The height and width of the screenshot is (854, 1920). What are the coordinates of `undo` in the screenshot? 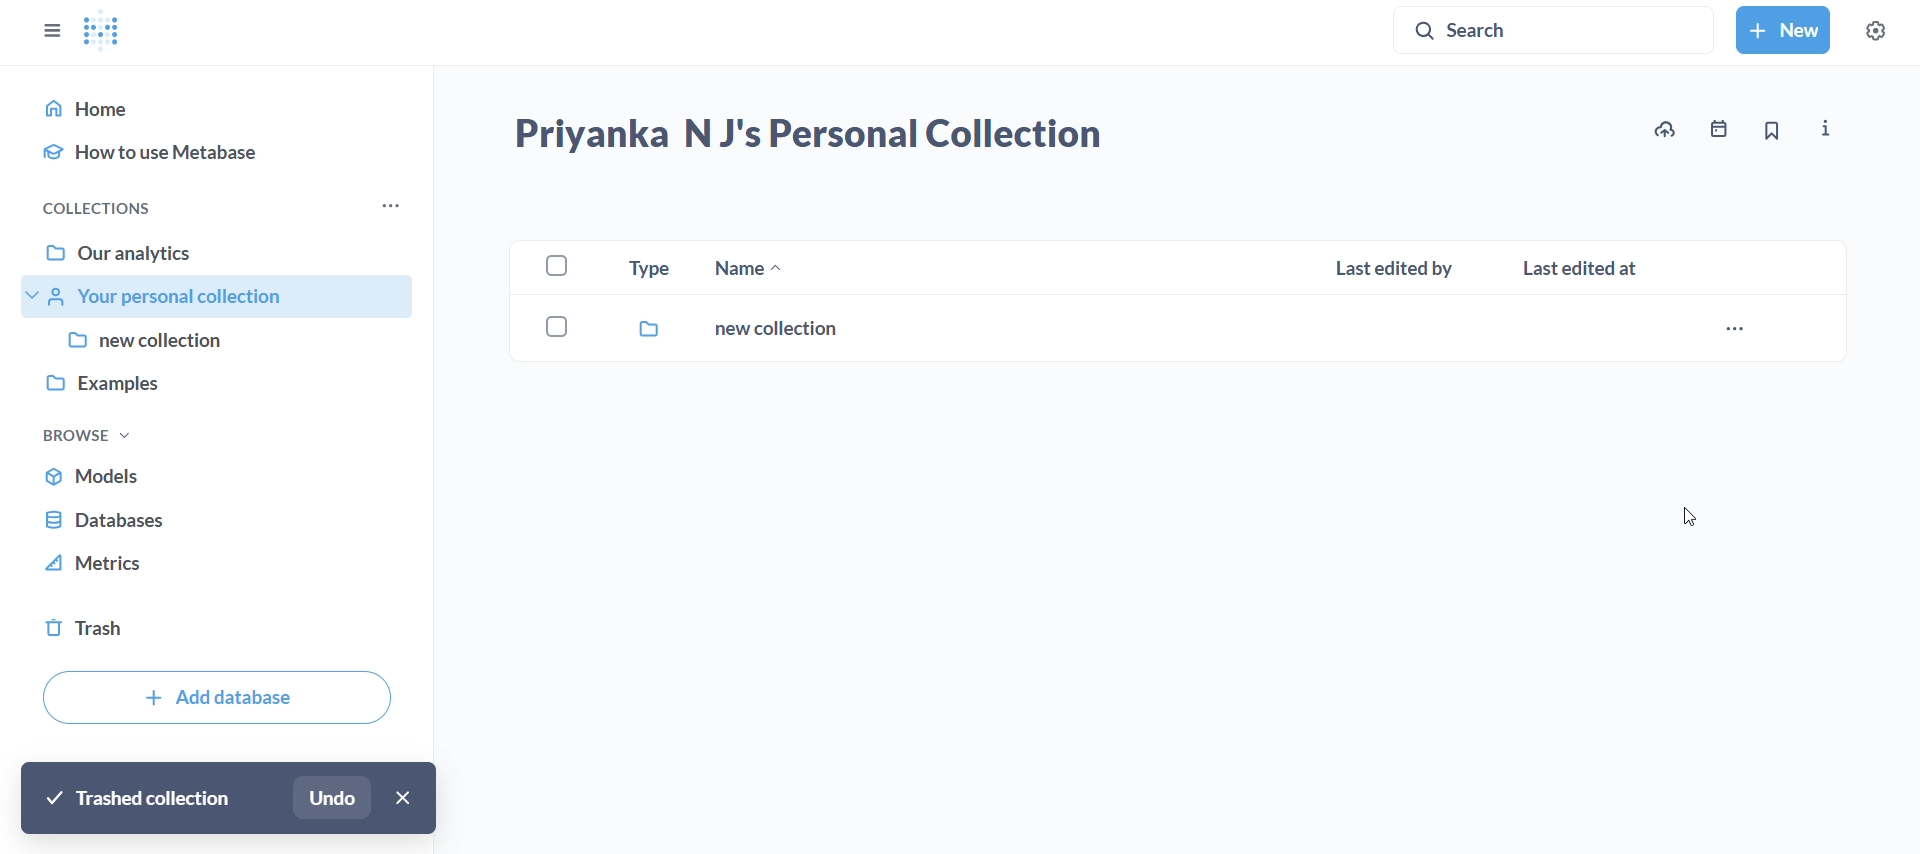 It's located at (331, 795).